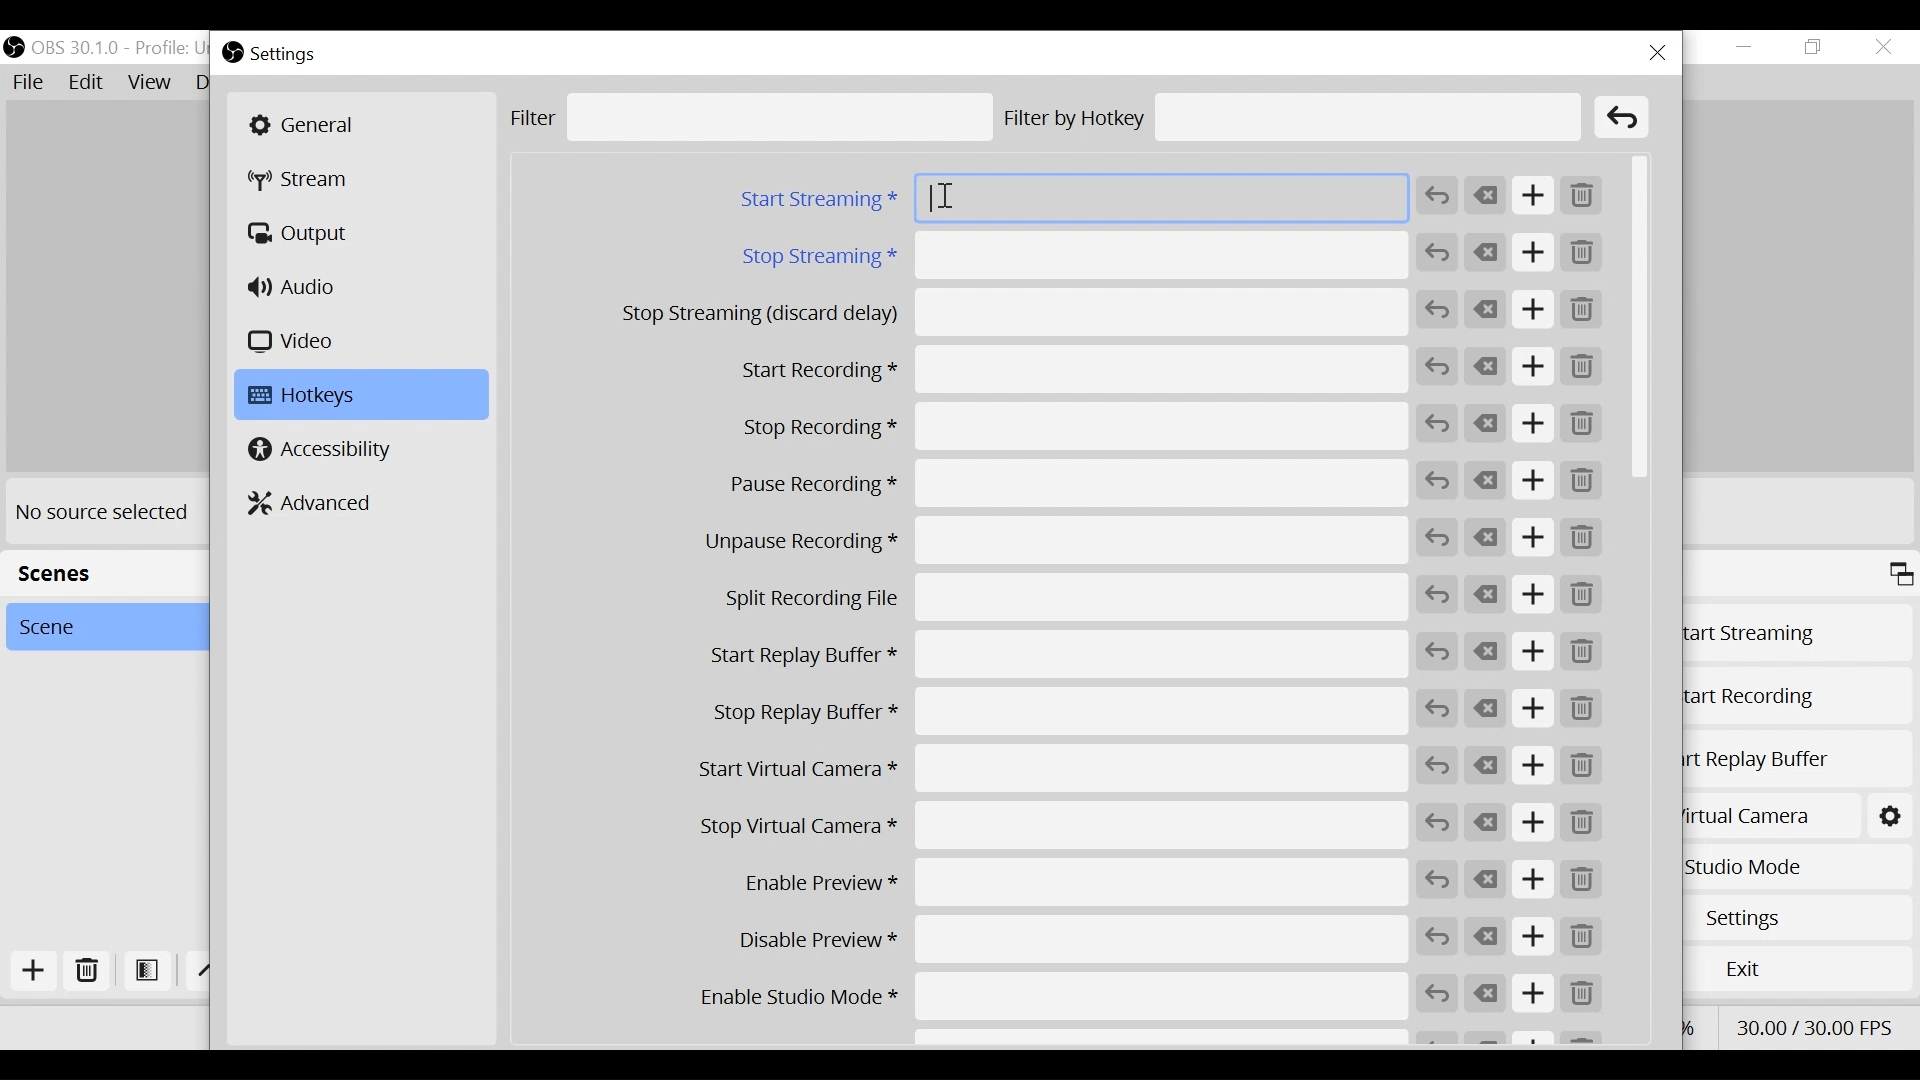  What do you see at coordinates (1437, 422) in the screenshot?
I see `Revert` at bounding box center [1437, 422].